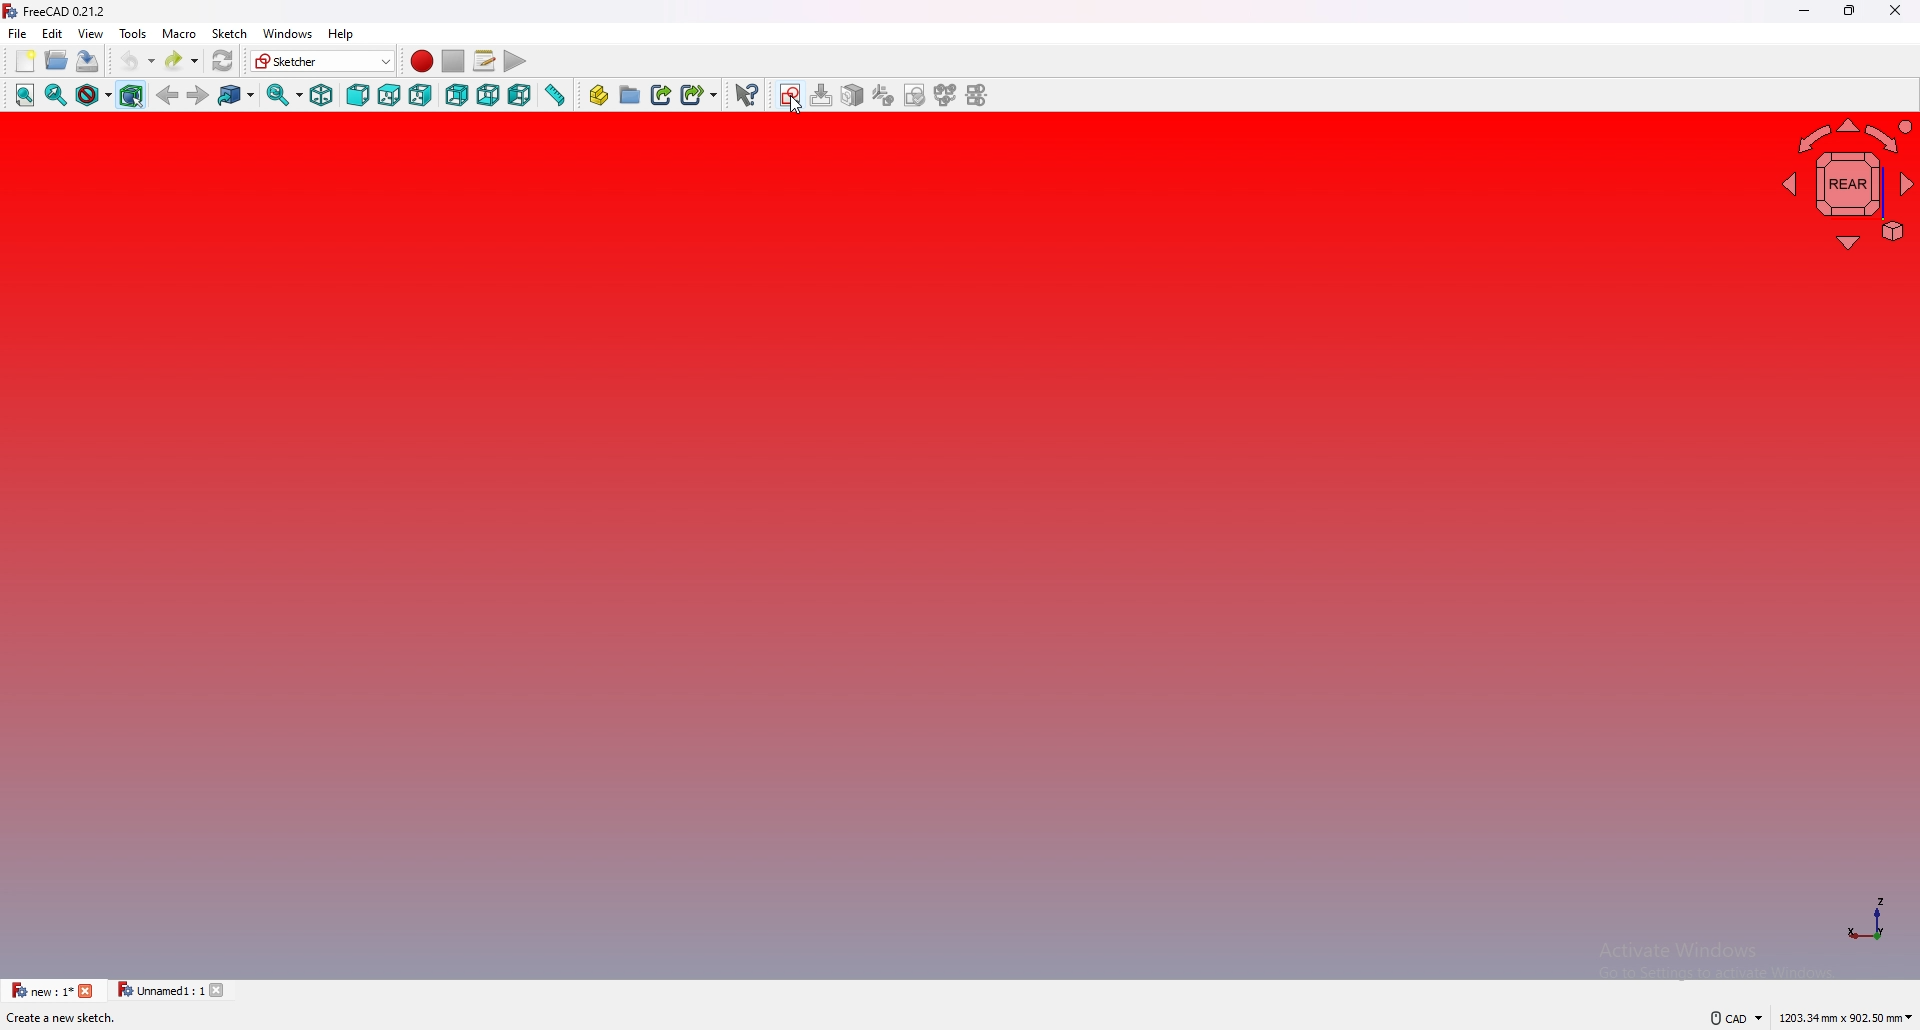 The height and width of the screenshot is (1030, 1920). Describe the element at coordinates (663, 94) in the screenshot. I see `create link` at that location.